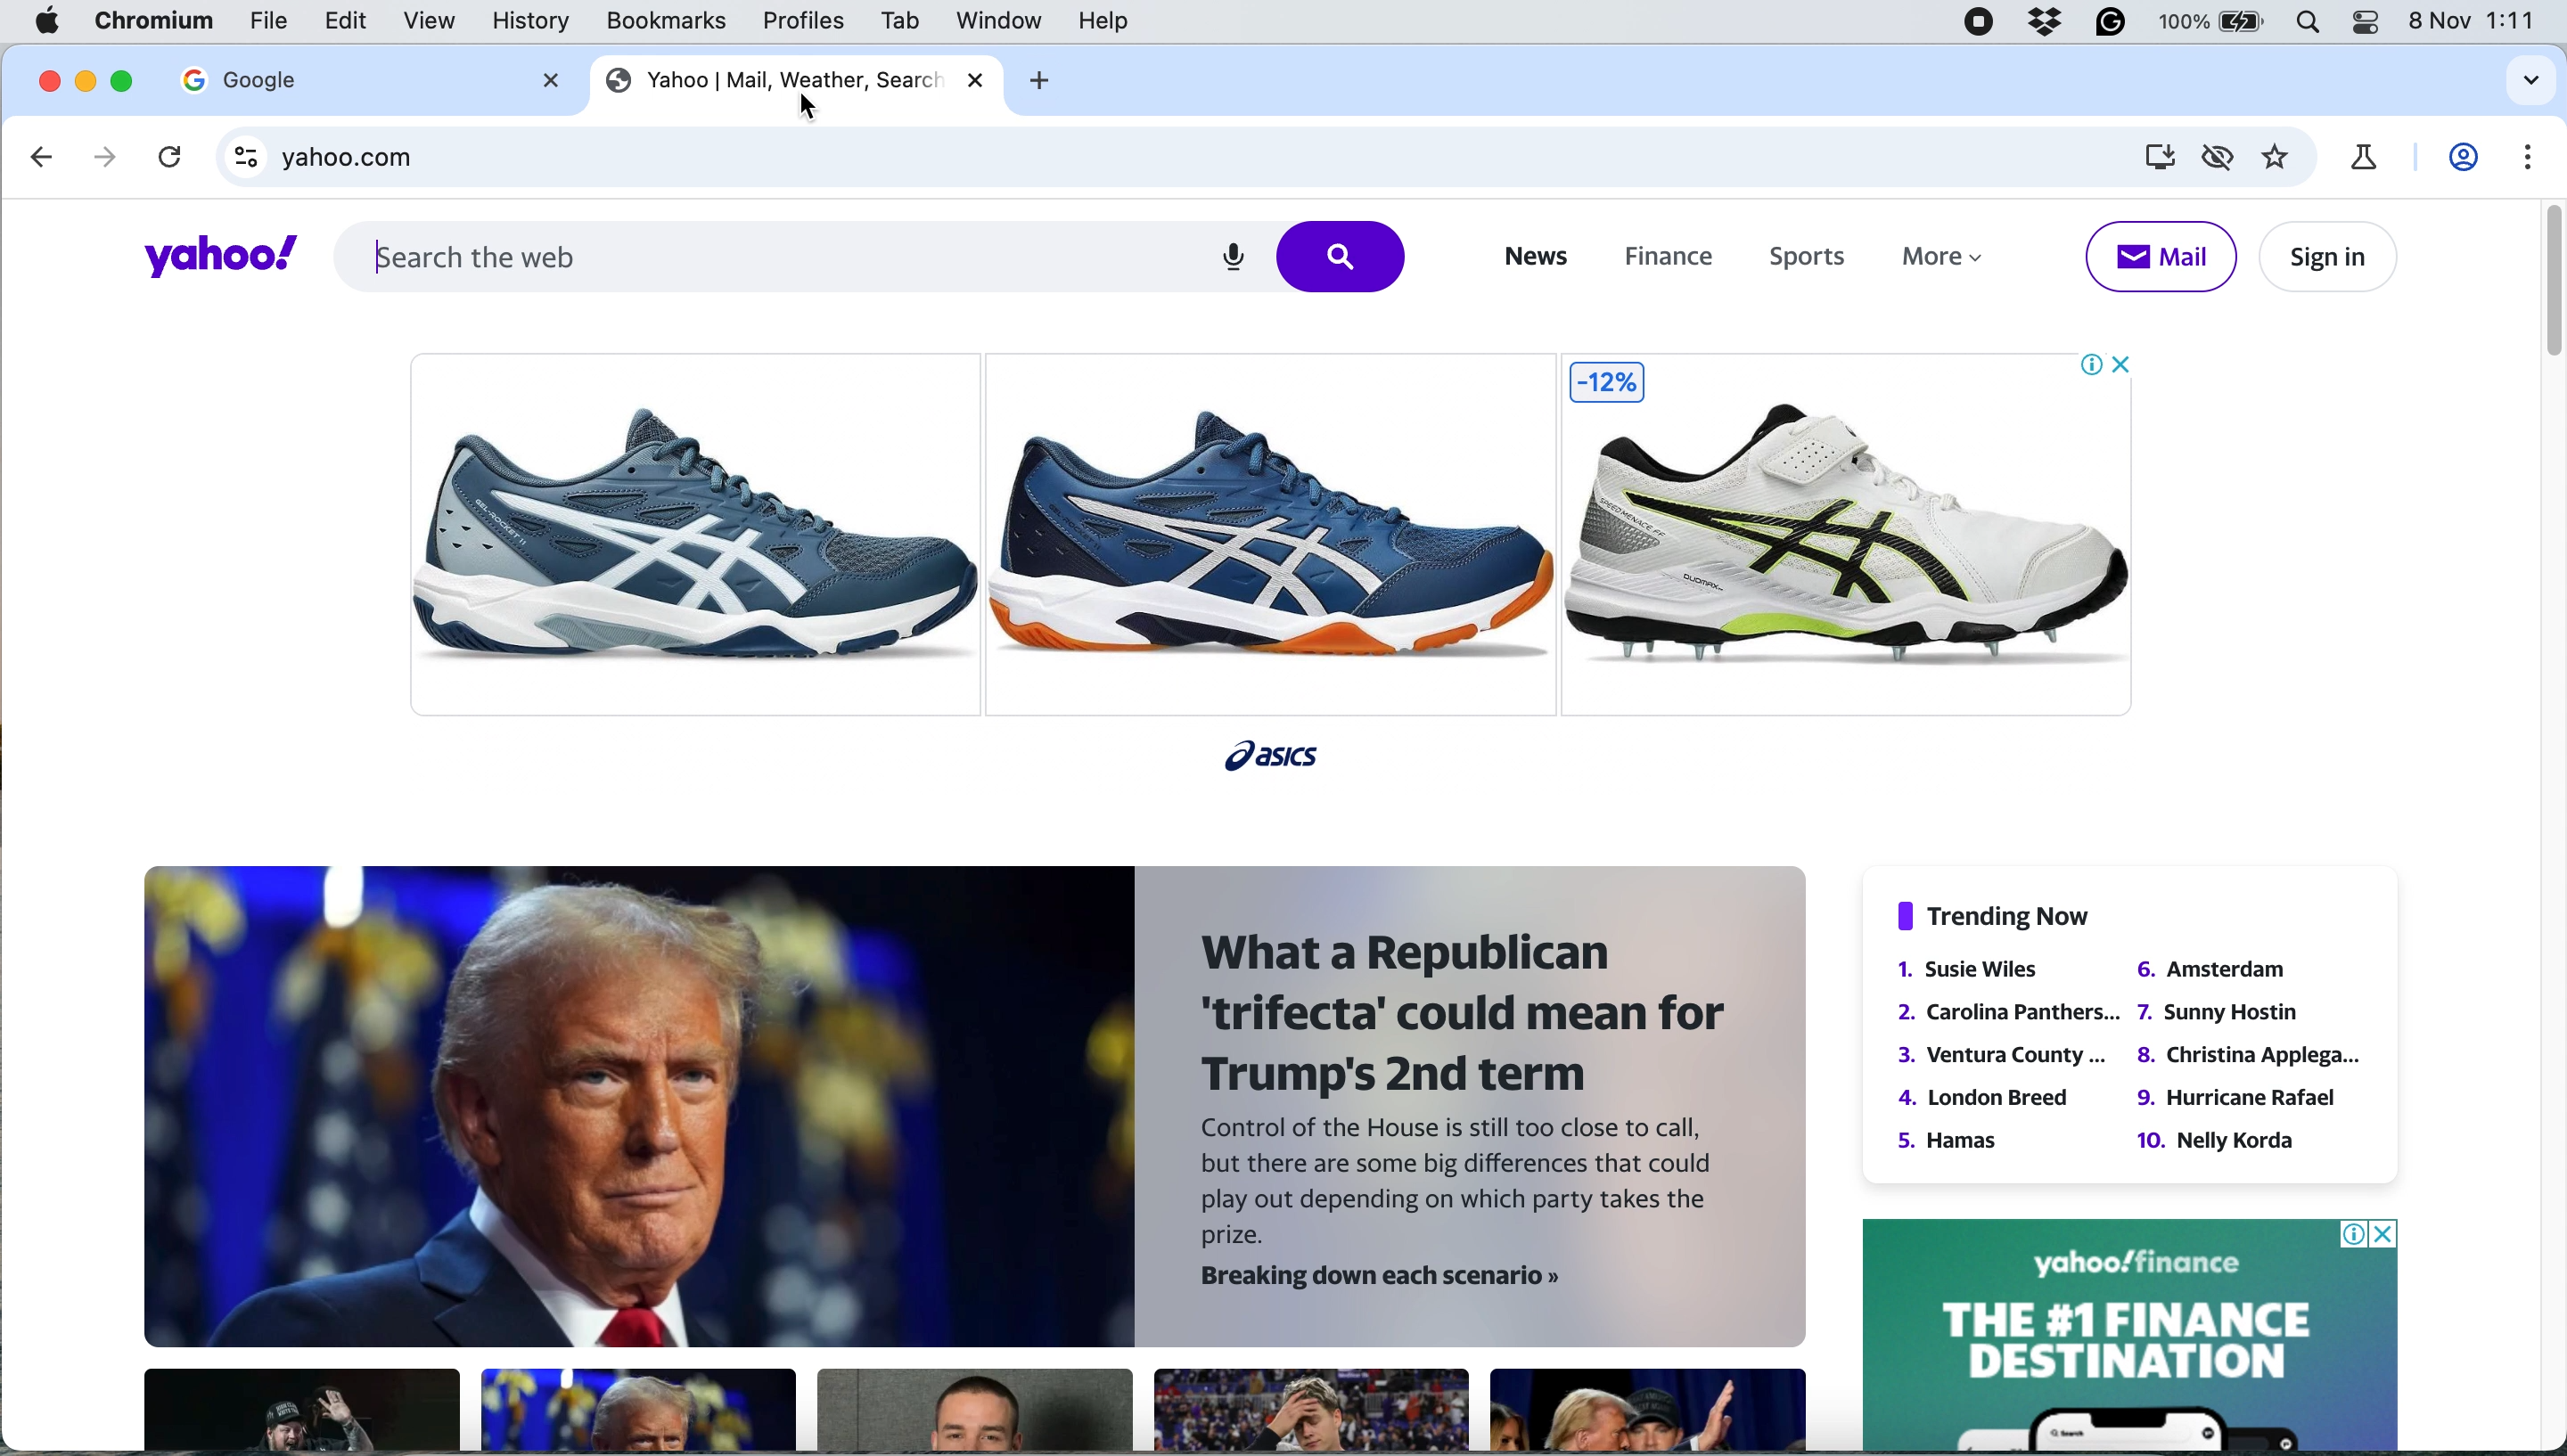 This screenshot has height=1456, width=2567. What do you see at coordinates (975, 80) in the screenshot?
I see `close` at bounding box center [975, 80].